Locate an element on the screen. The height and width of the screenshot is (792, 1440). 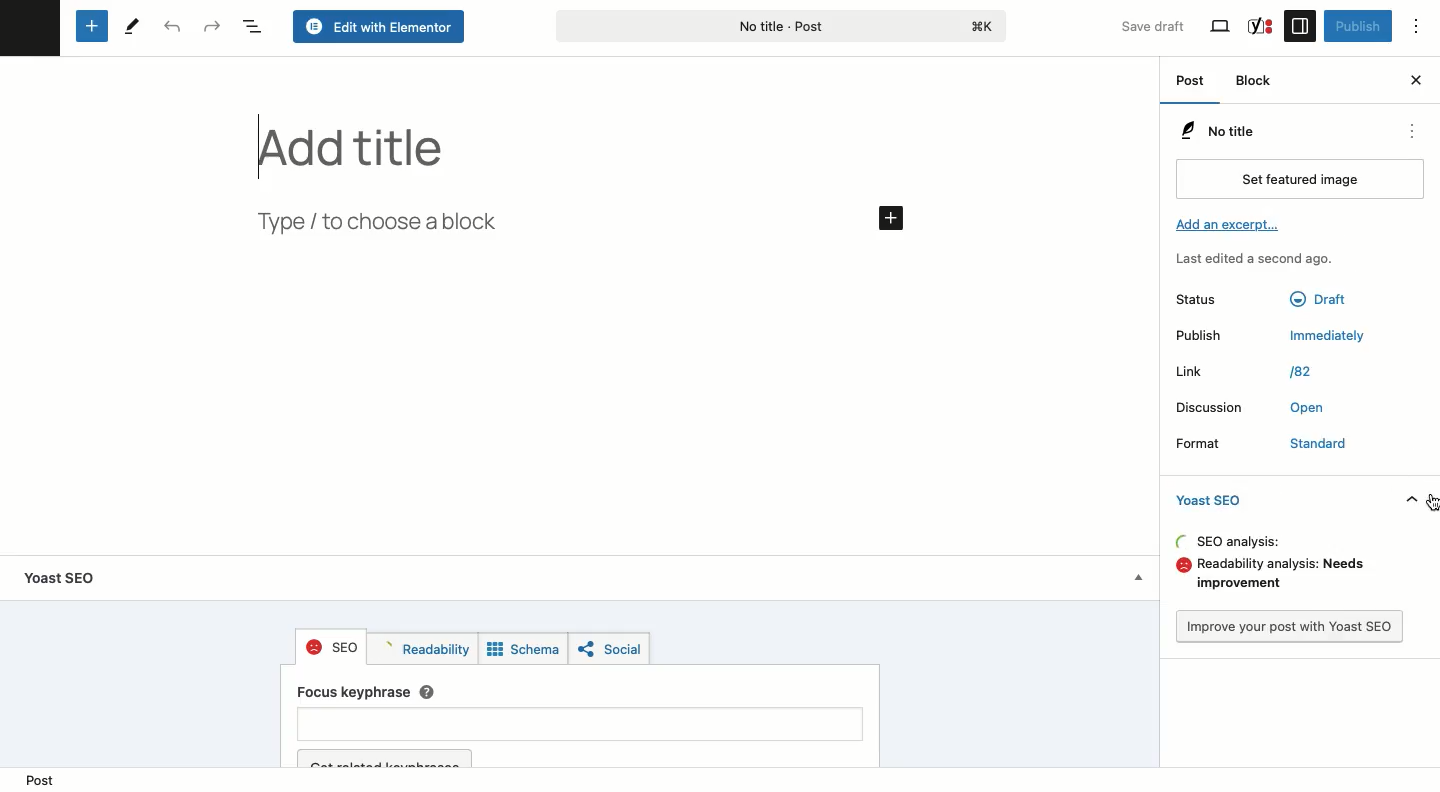
Add title is located at coordinates (366, 145).